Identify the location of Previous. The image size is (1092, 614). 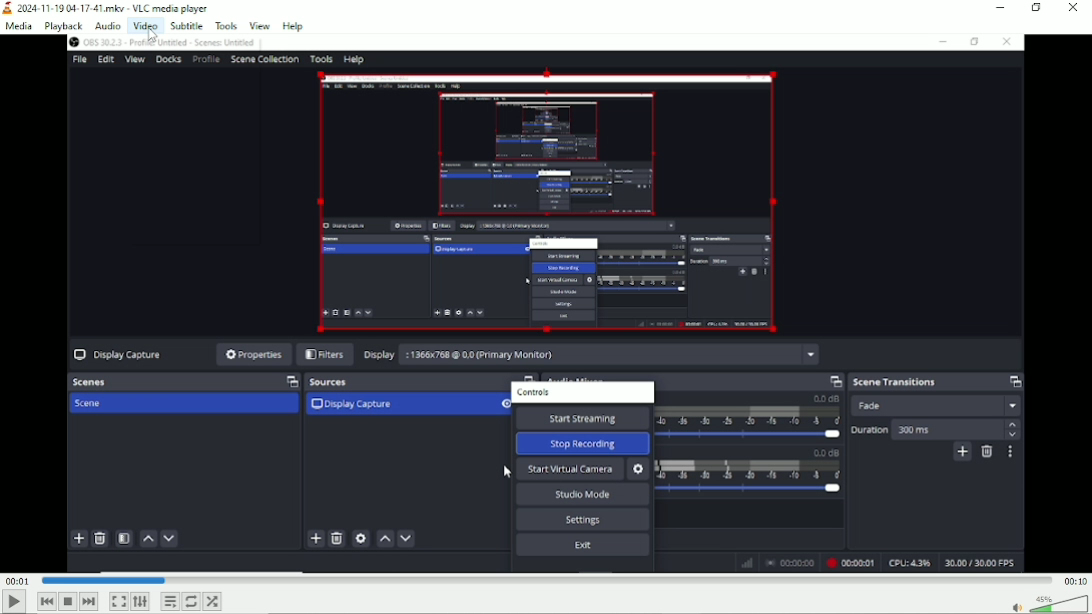
(47, 601).